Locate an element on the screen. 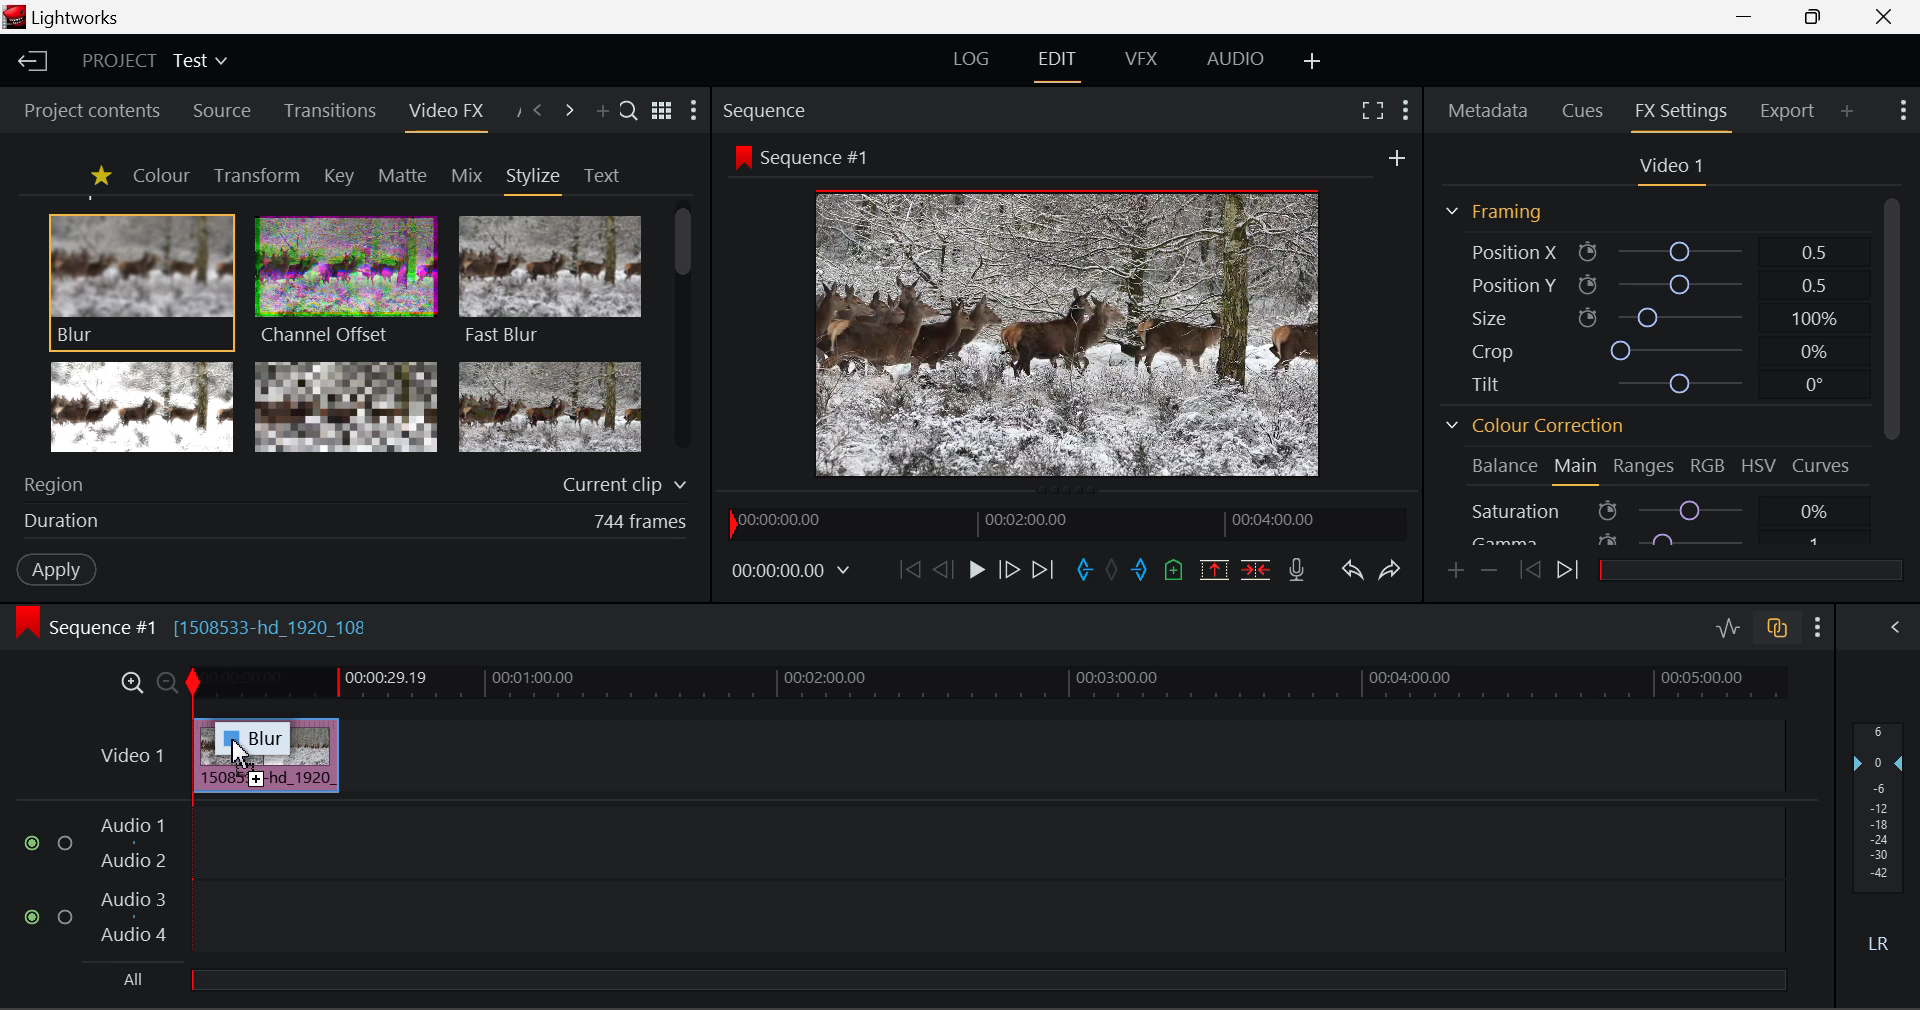 The image size is (1920, 1010). Mark Cue is located at coordinates (1175, 569).